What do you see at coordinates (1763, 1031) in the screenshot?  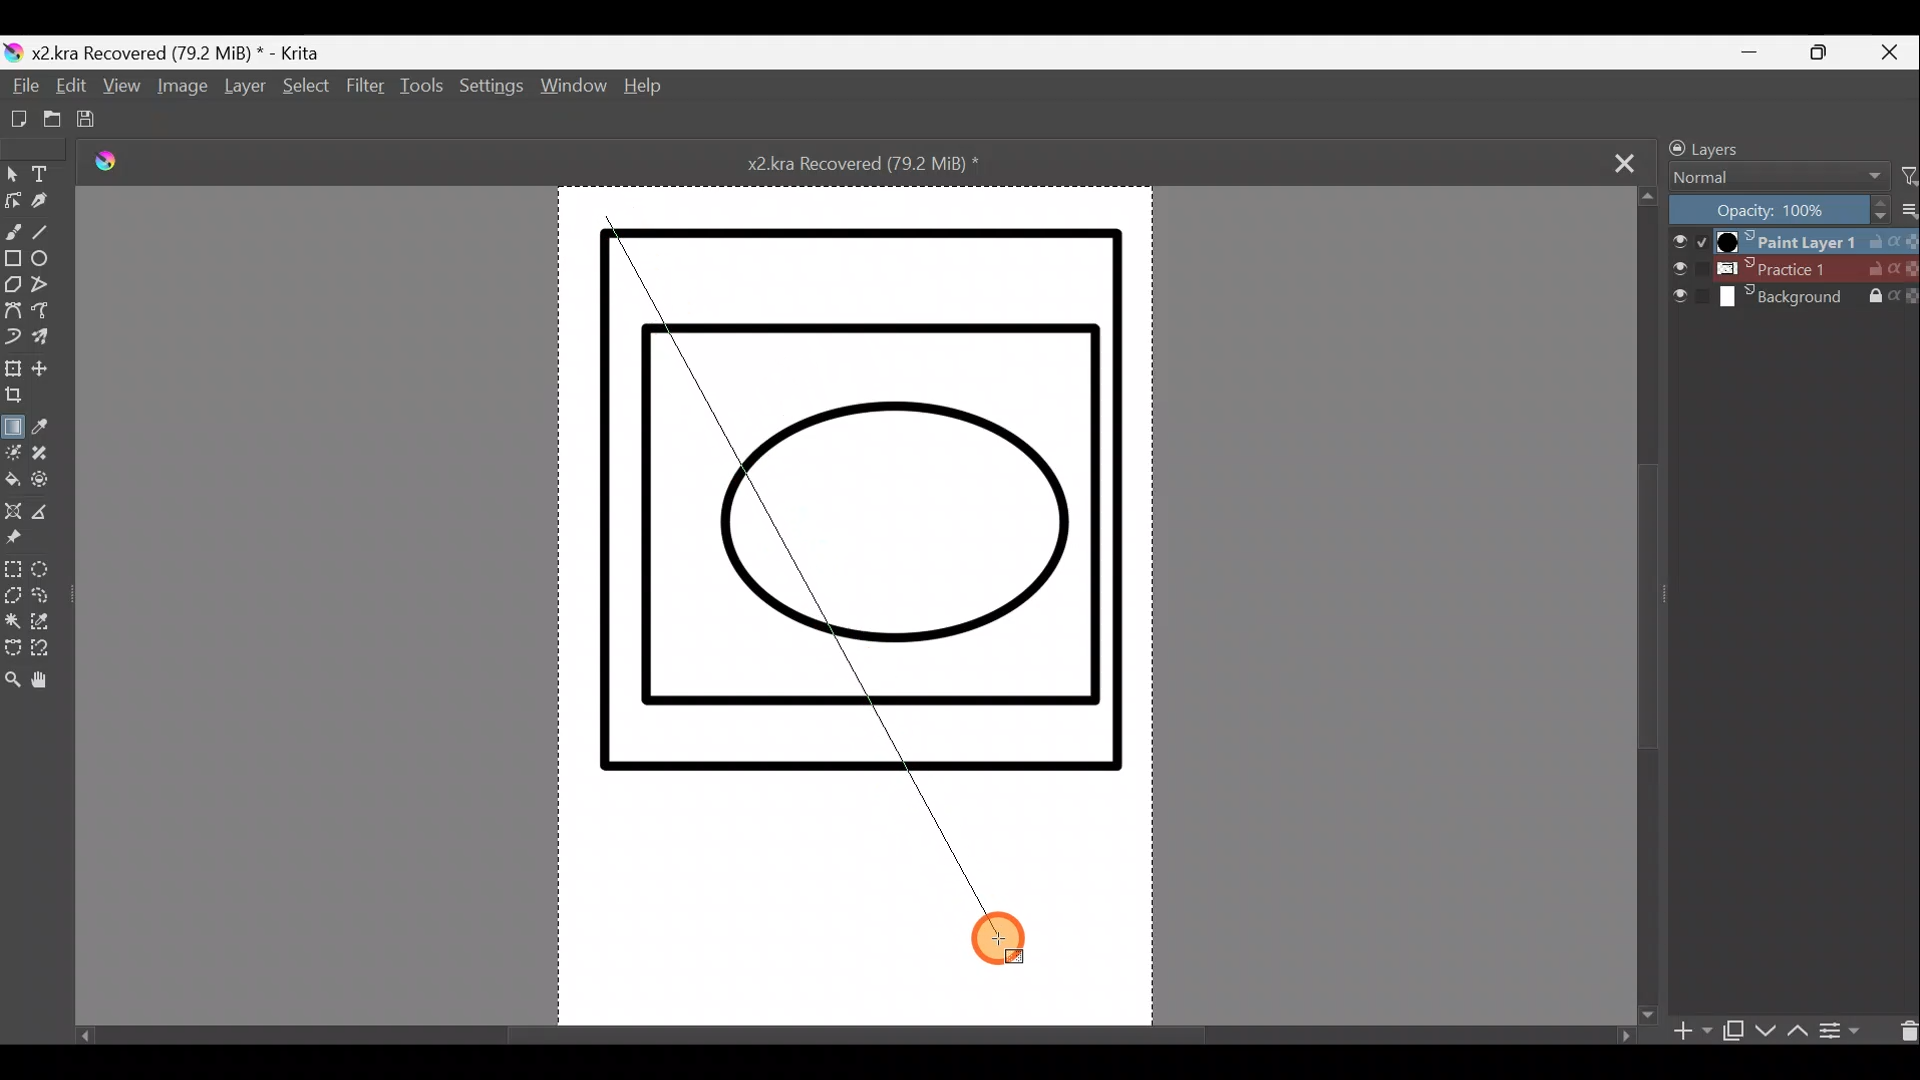 I see `Move layer/mask down` at bounding box center [1763, 1031].